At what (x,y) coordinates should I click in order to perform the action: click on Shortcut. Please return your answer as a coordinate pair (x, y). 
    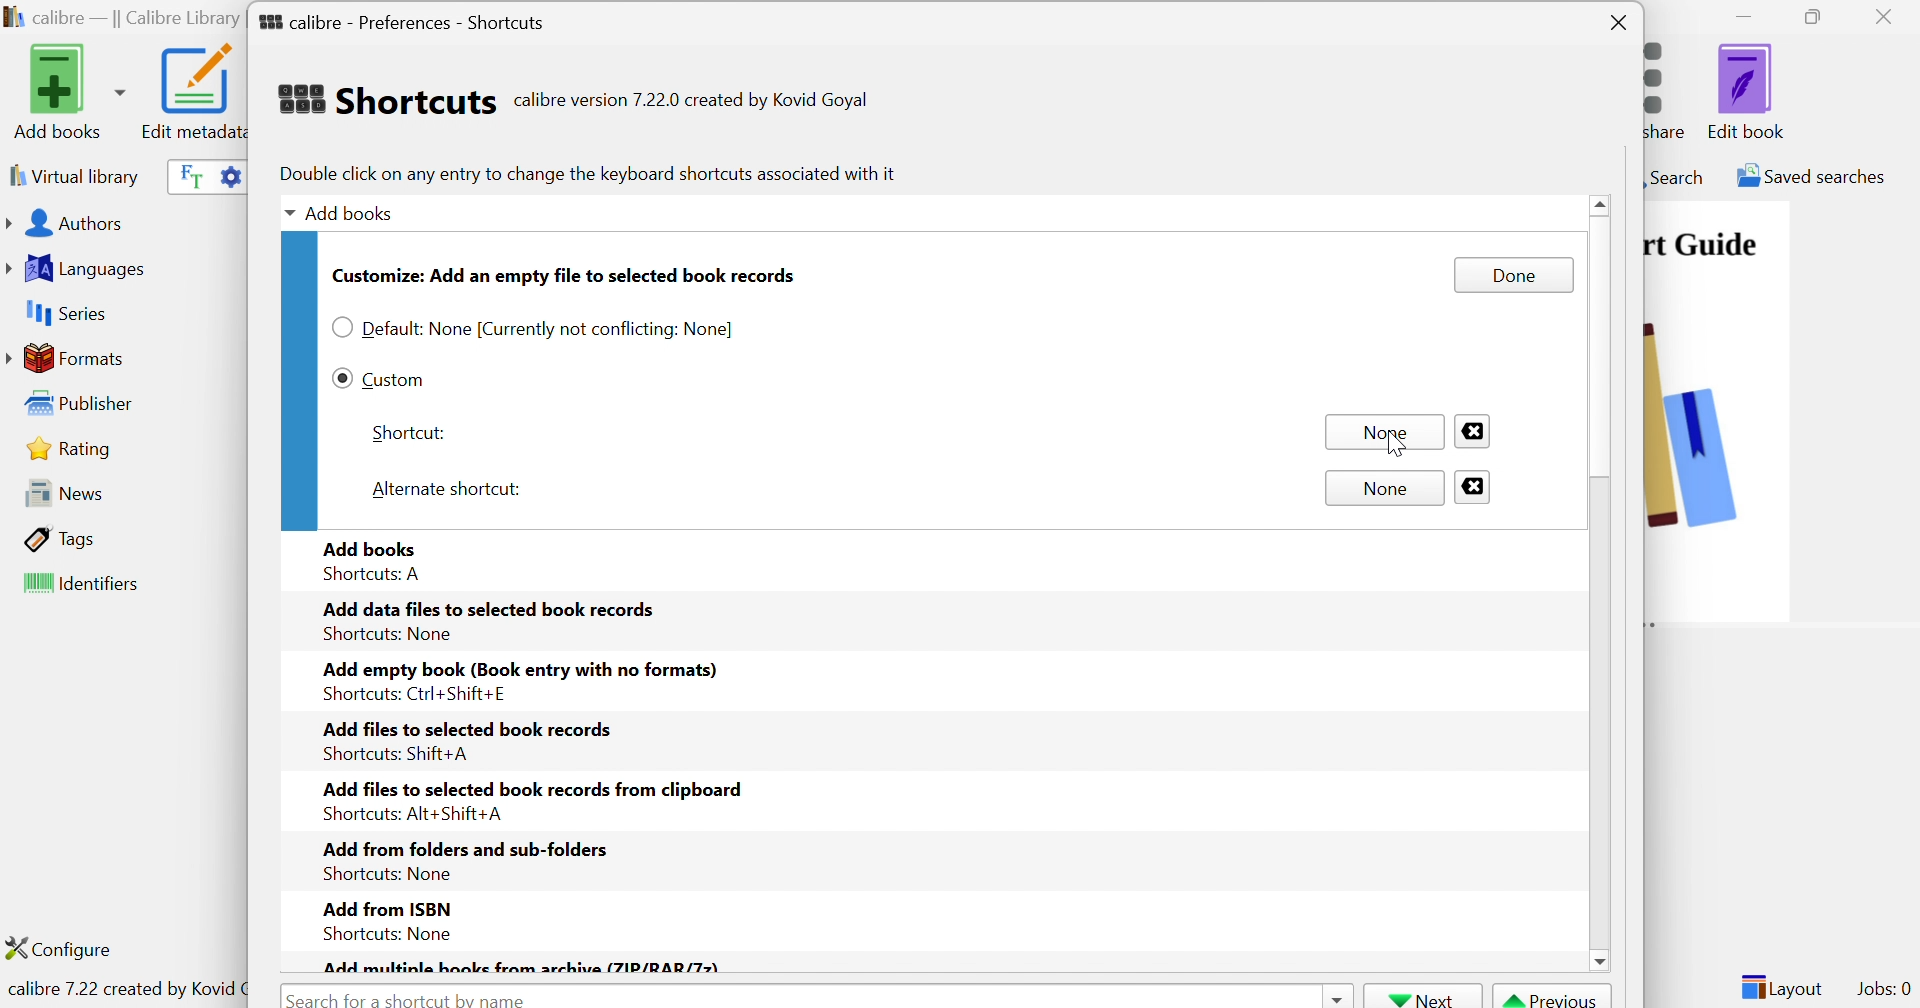
    Looking at the image, I should click on (408, 433).